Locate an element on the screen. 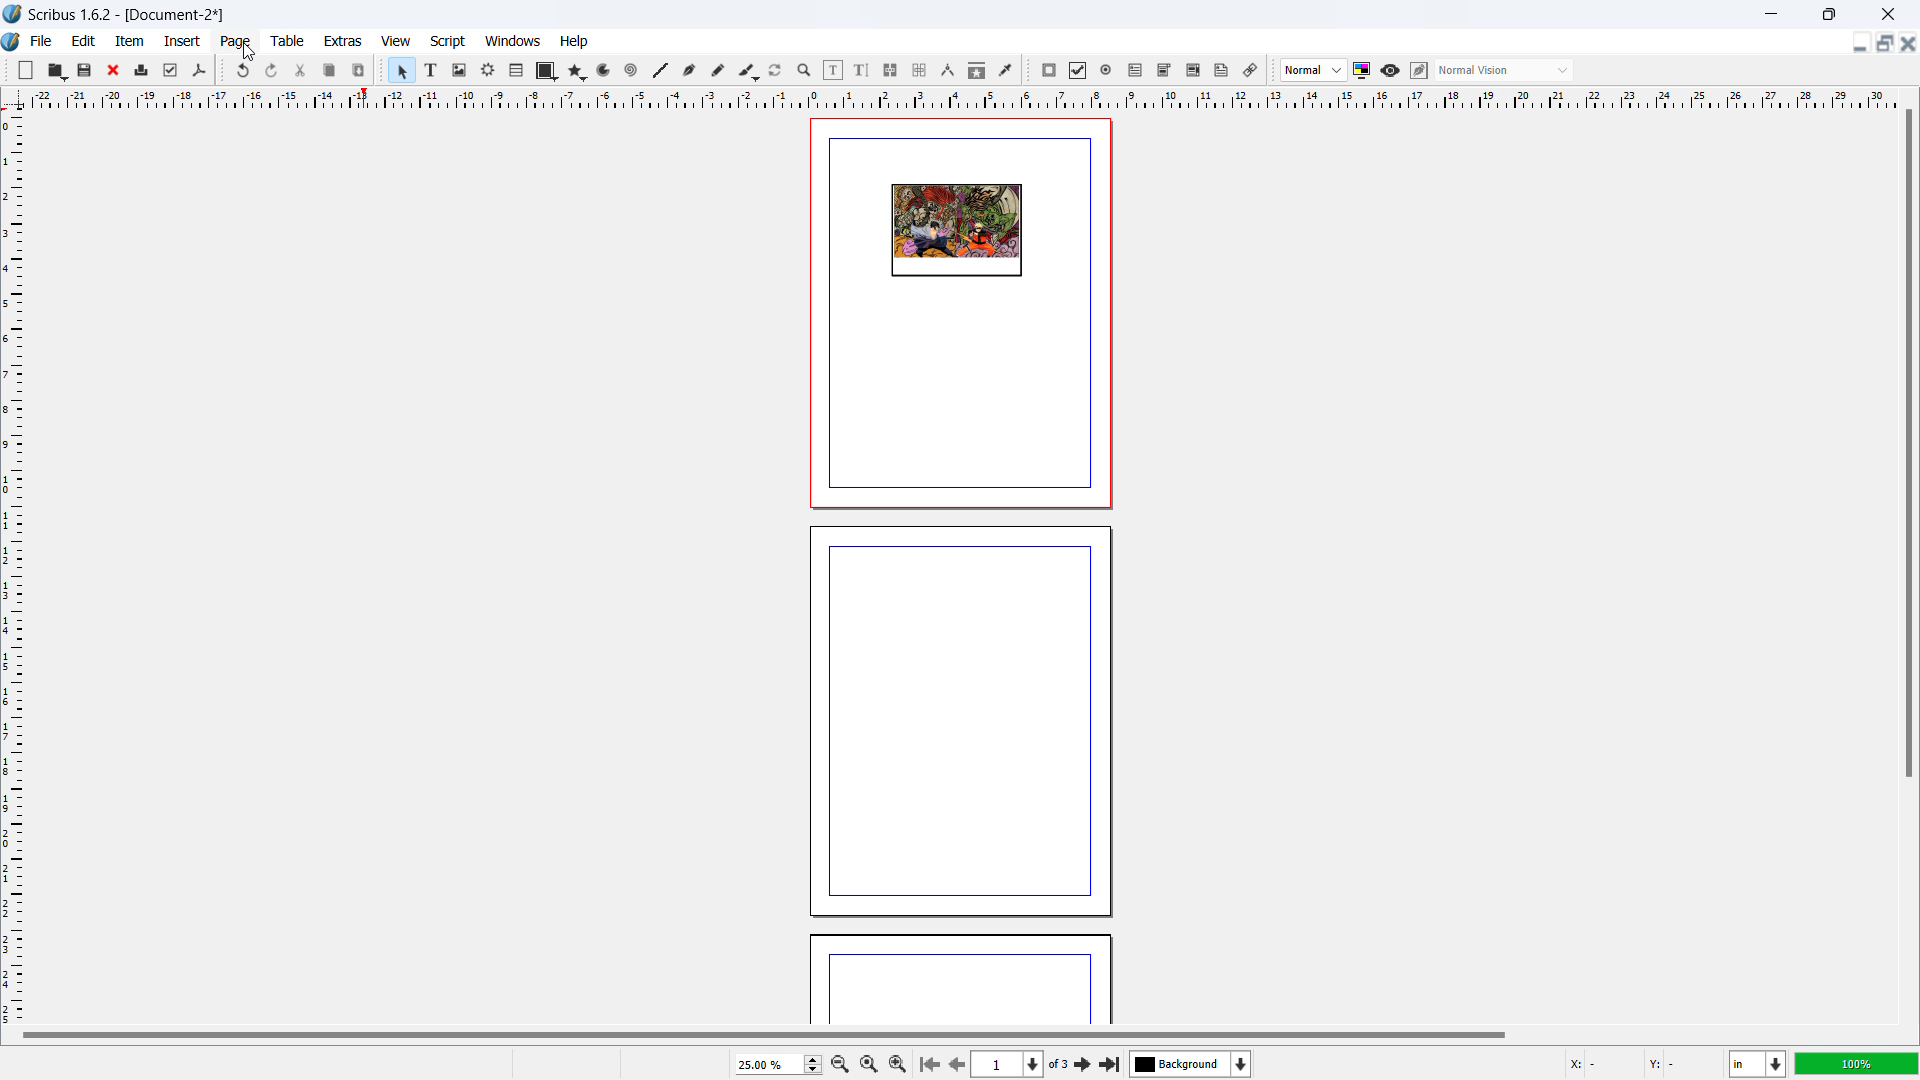 The image size is (1920, 1080). page is located at coordinates (960, 982).